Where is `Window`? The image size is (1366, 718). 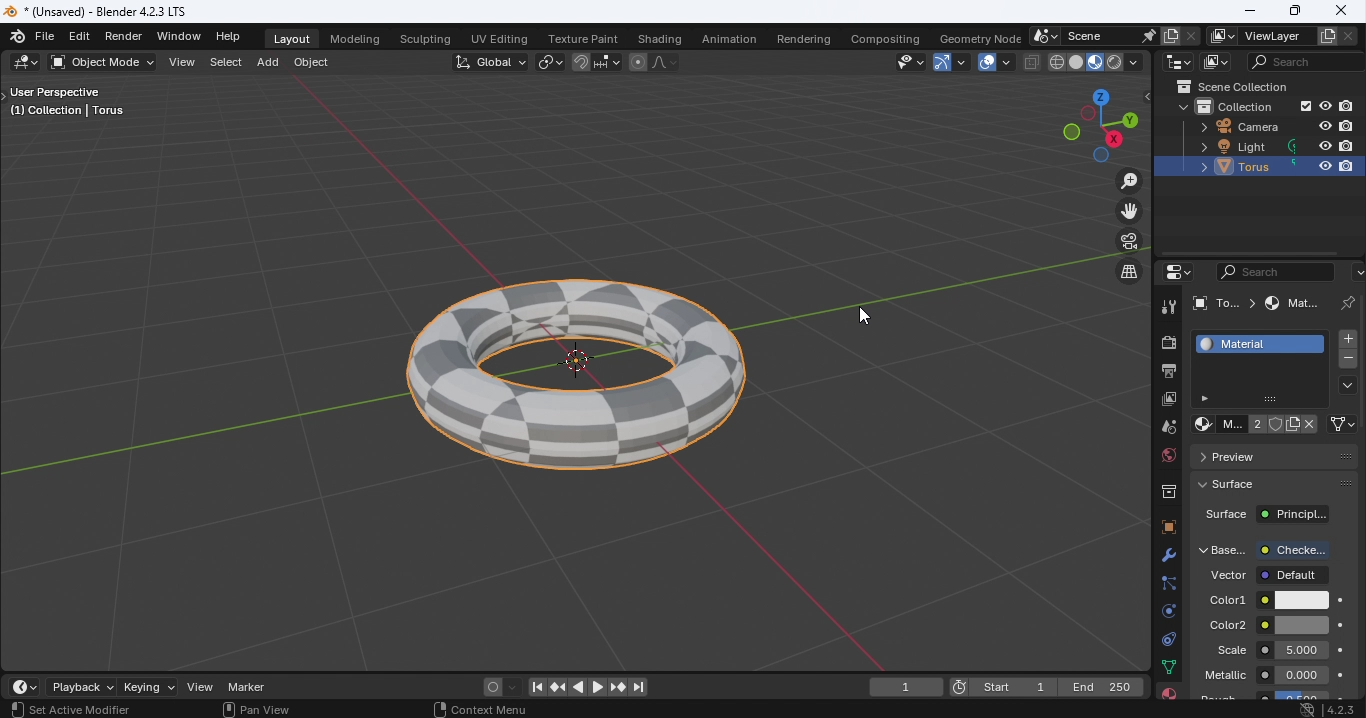 Window is located at coordinates (181, 38).